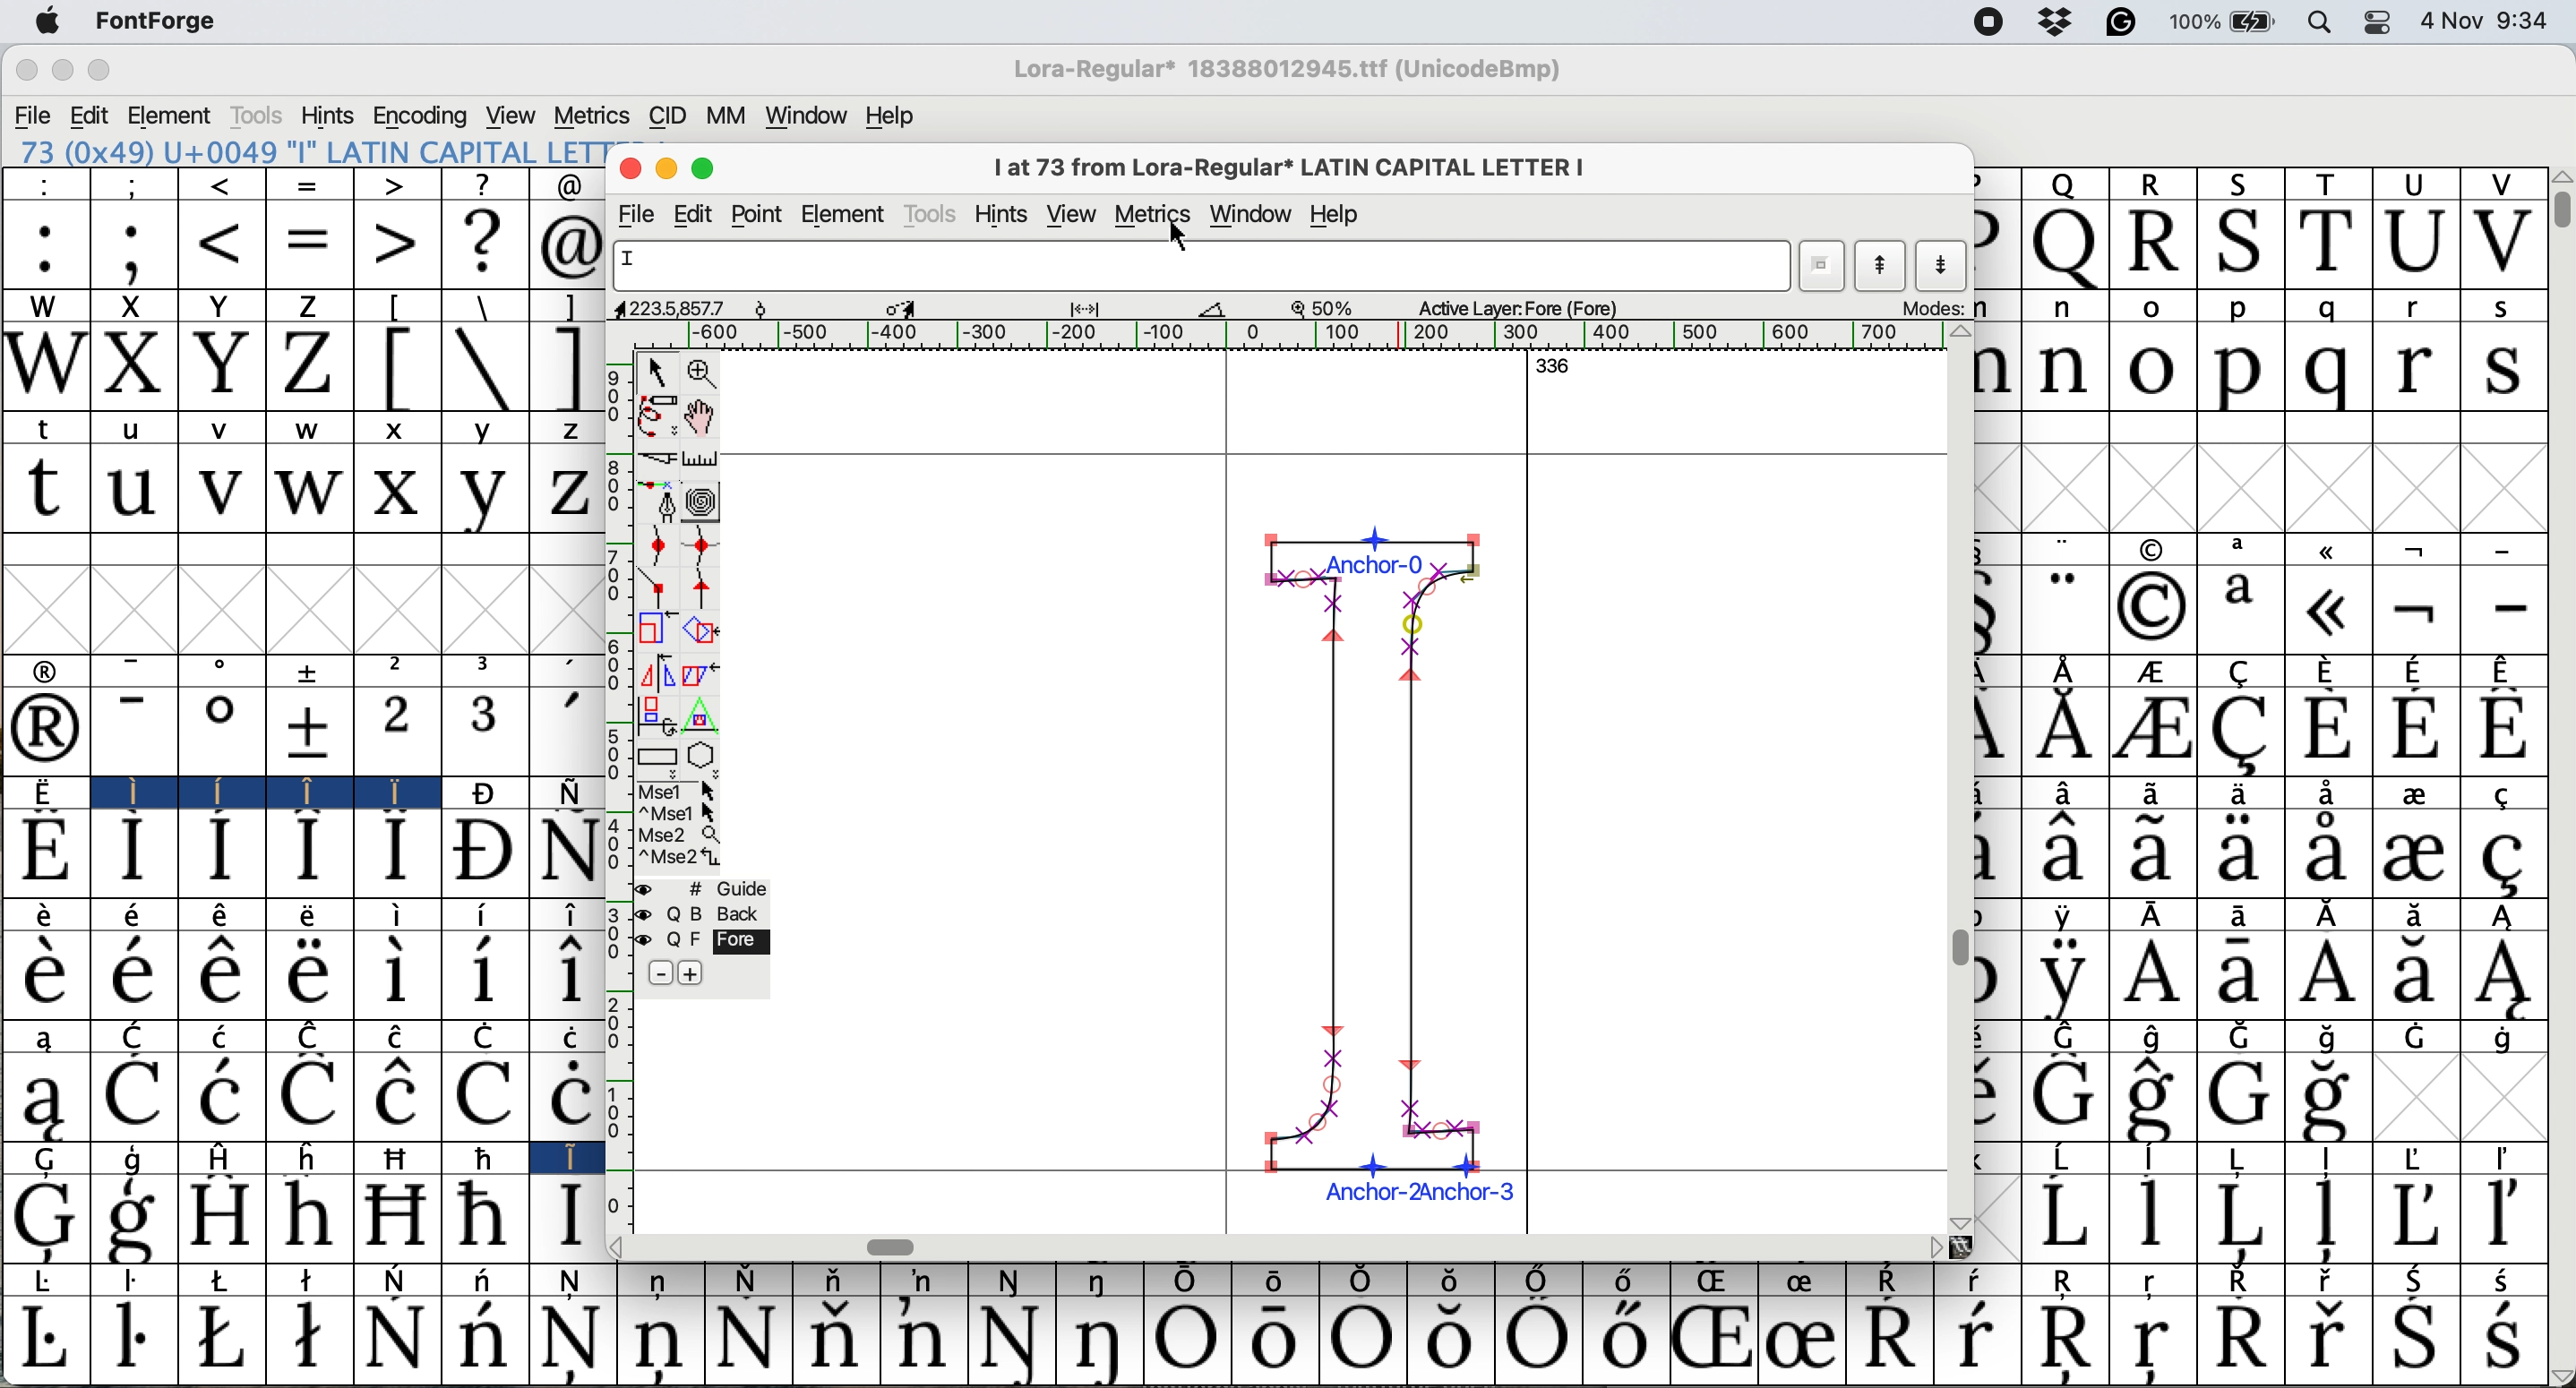  What do you see at coordinates (1804, 1338) in the screenshot?
I see `Symbol` at bounding box center [1804, 1338].